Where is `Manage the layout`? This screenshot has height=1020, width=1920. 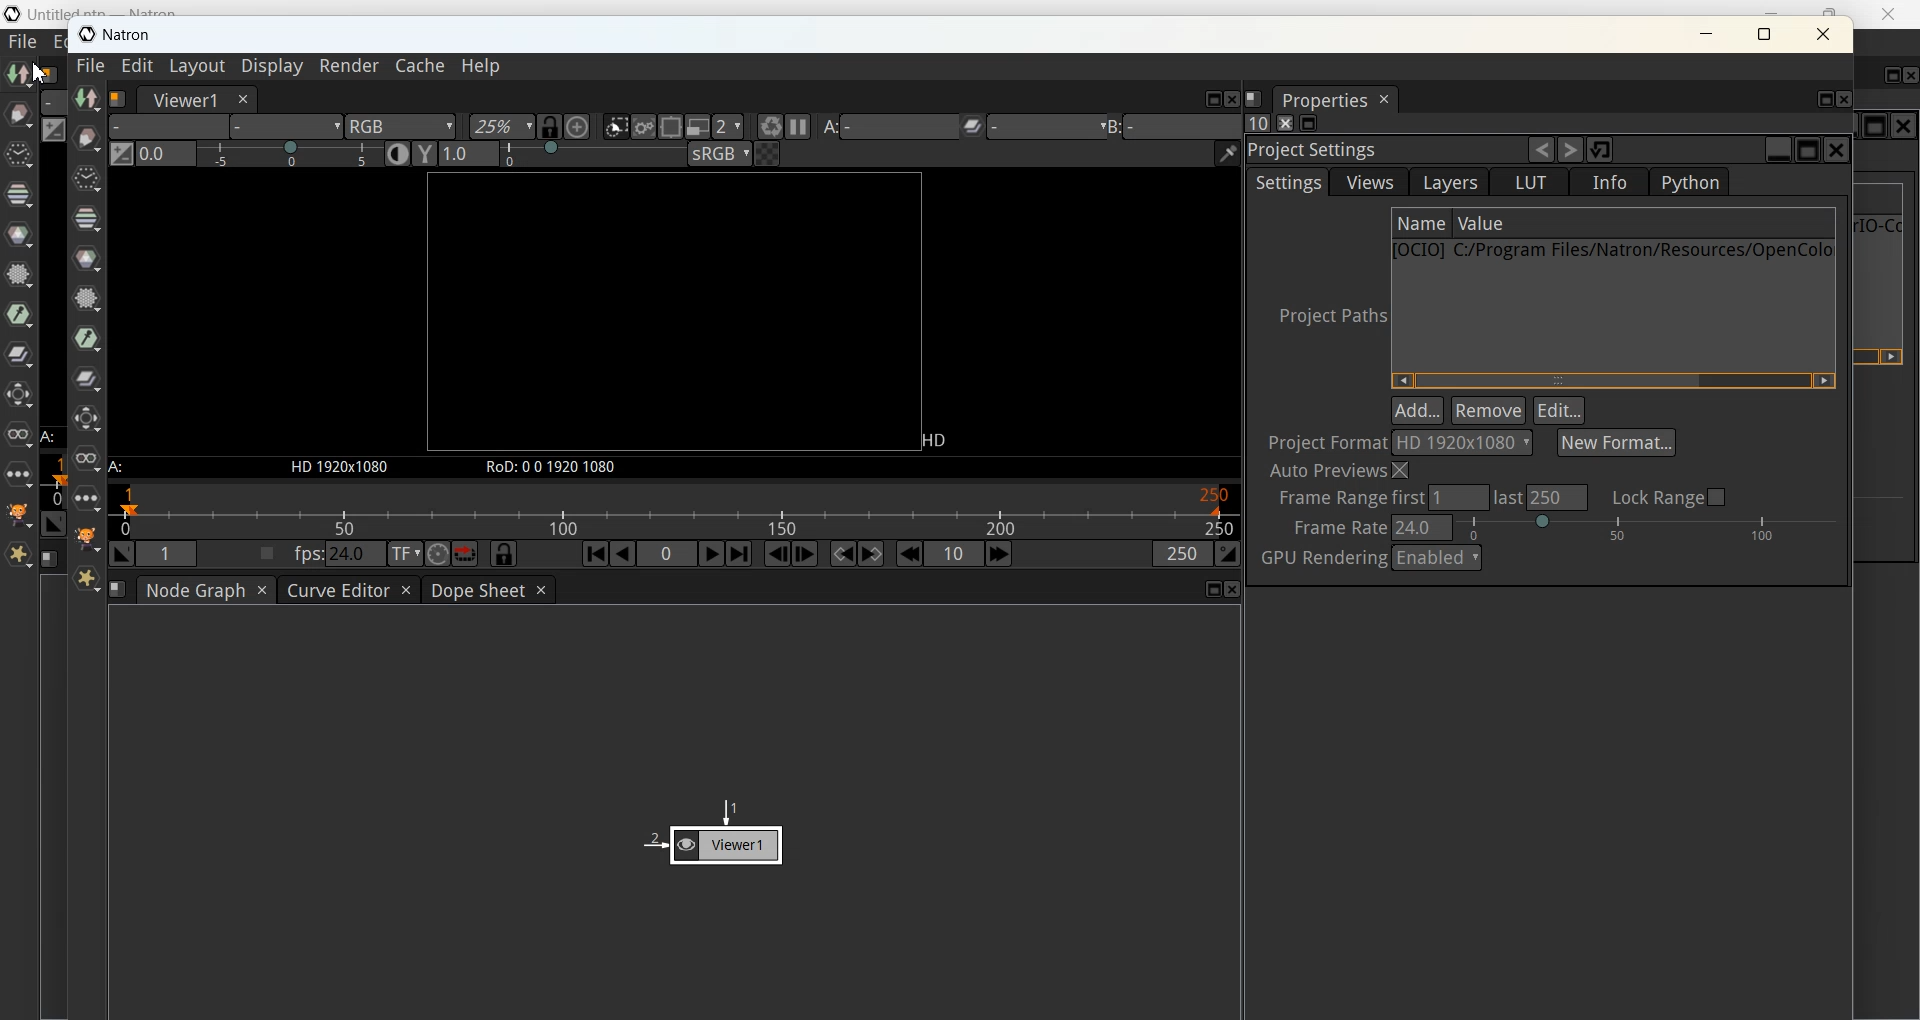 Manage the layout is located at coordinates (49, 559).